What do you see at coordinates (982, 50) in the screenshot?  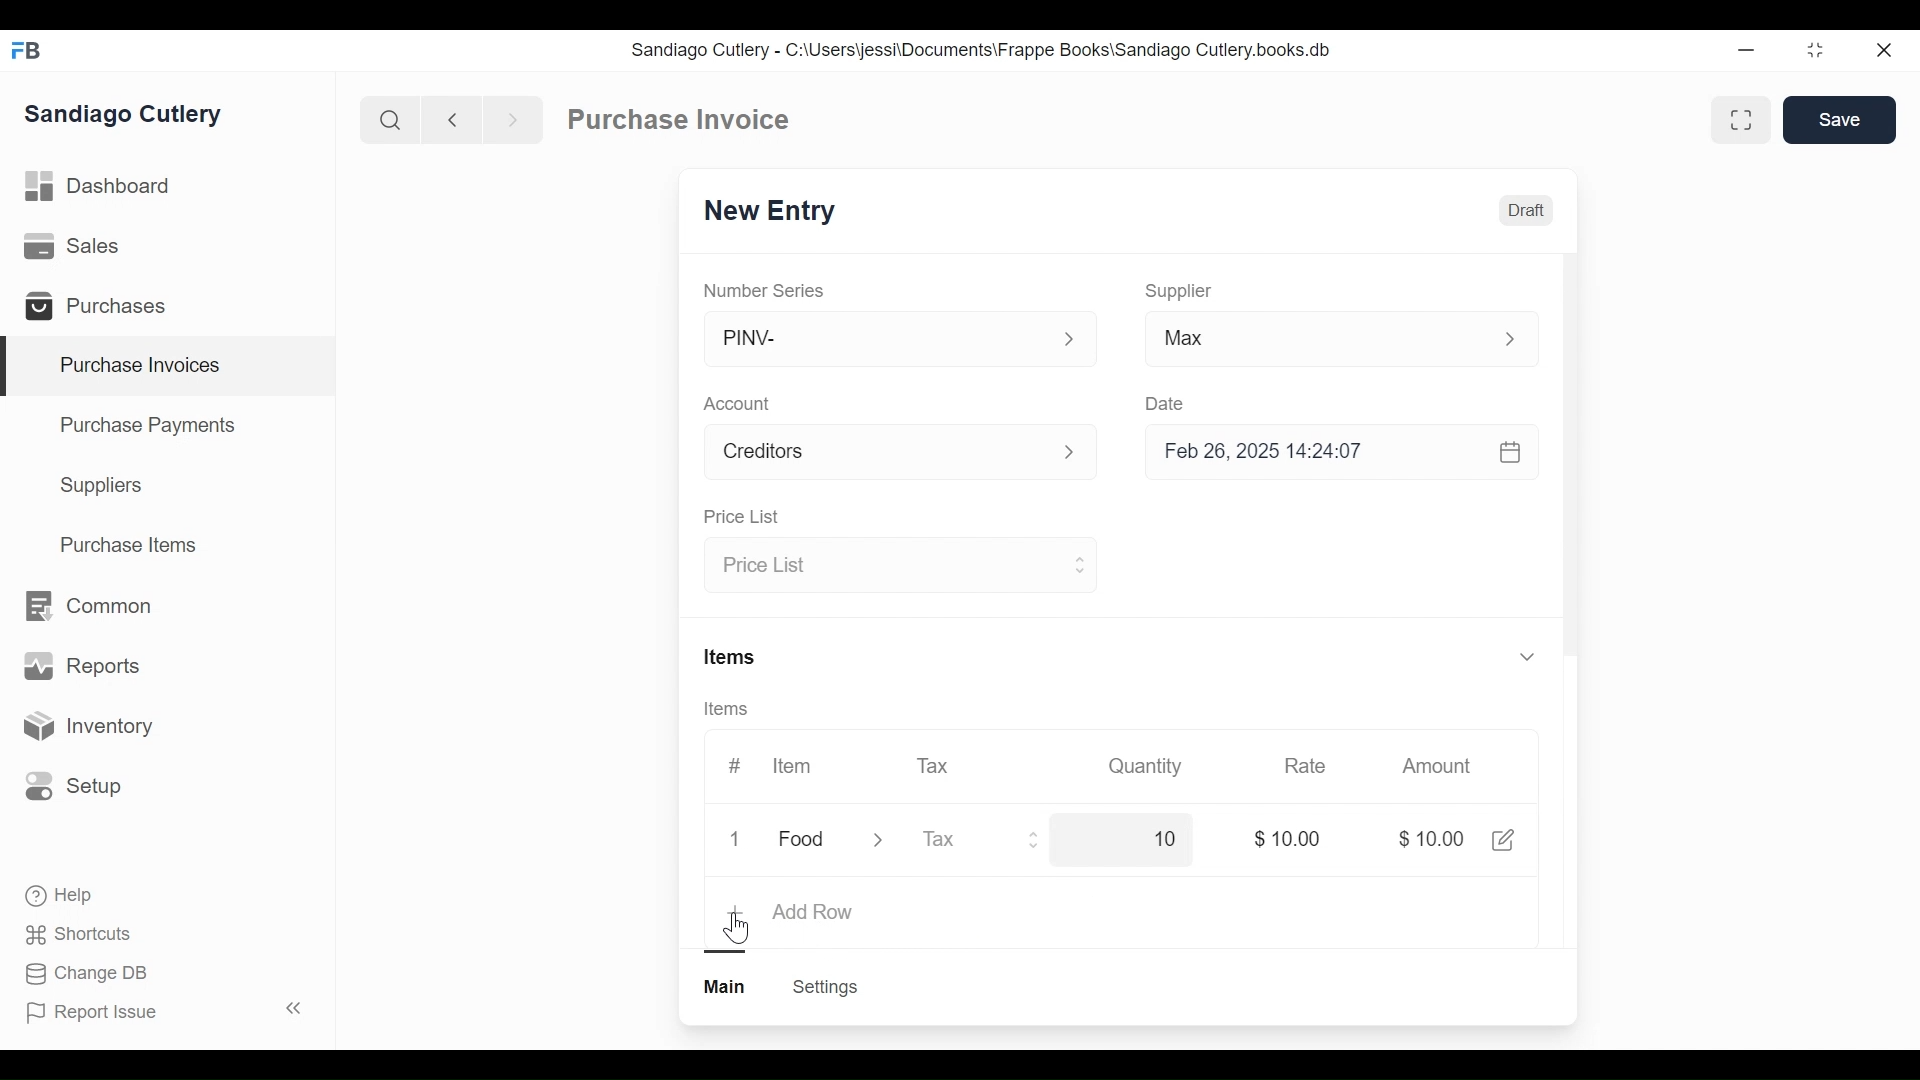 I see `Sandiago Cutlery - C:\Users\jessi\Documents\Frappe Books\Sandiago Cutlery.books.db` at bounding box center [982, 50].